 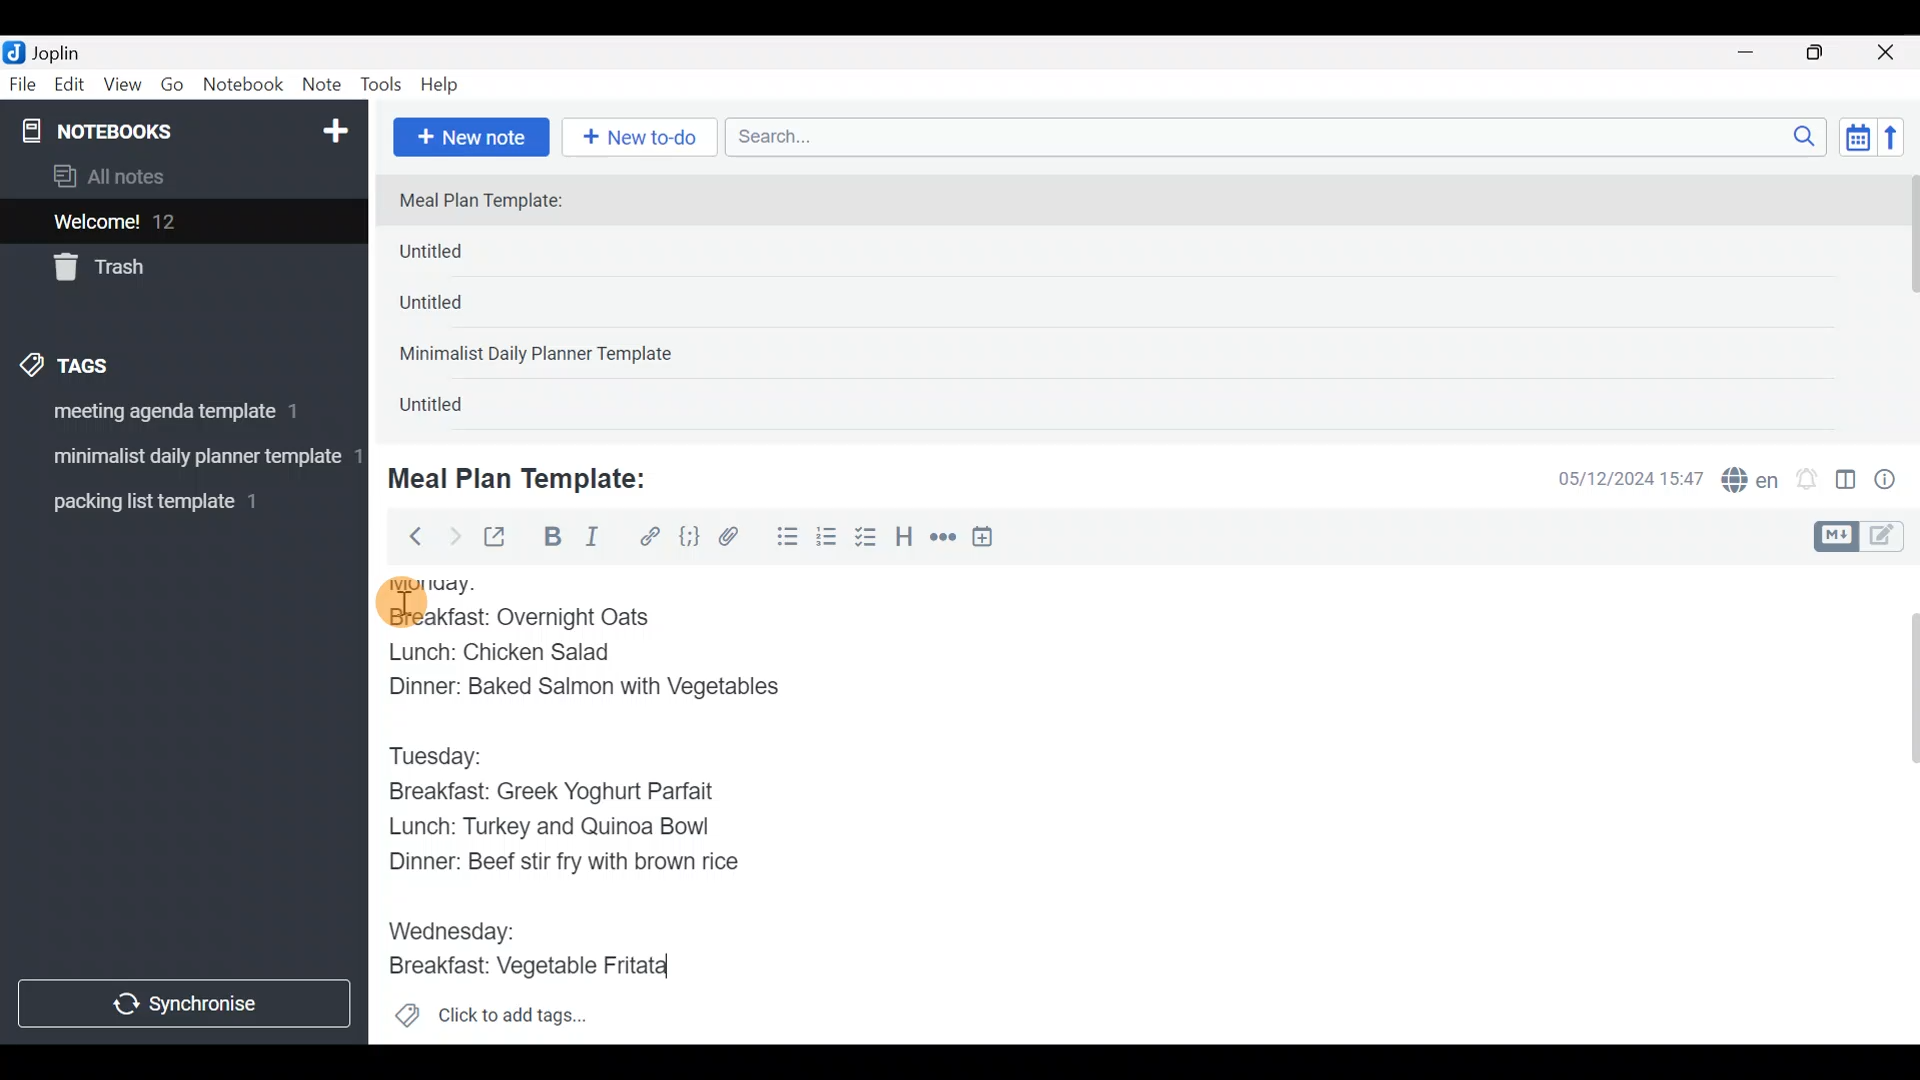 What do you see at coordinates (493, 202) in the screenshot?
I see `Meal Plan Template:` at bounding box center [493, 202].